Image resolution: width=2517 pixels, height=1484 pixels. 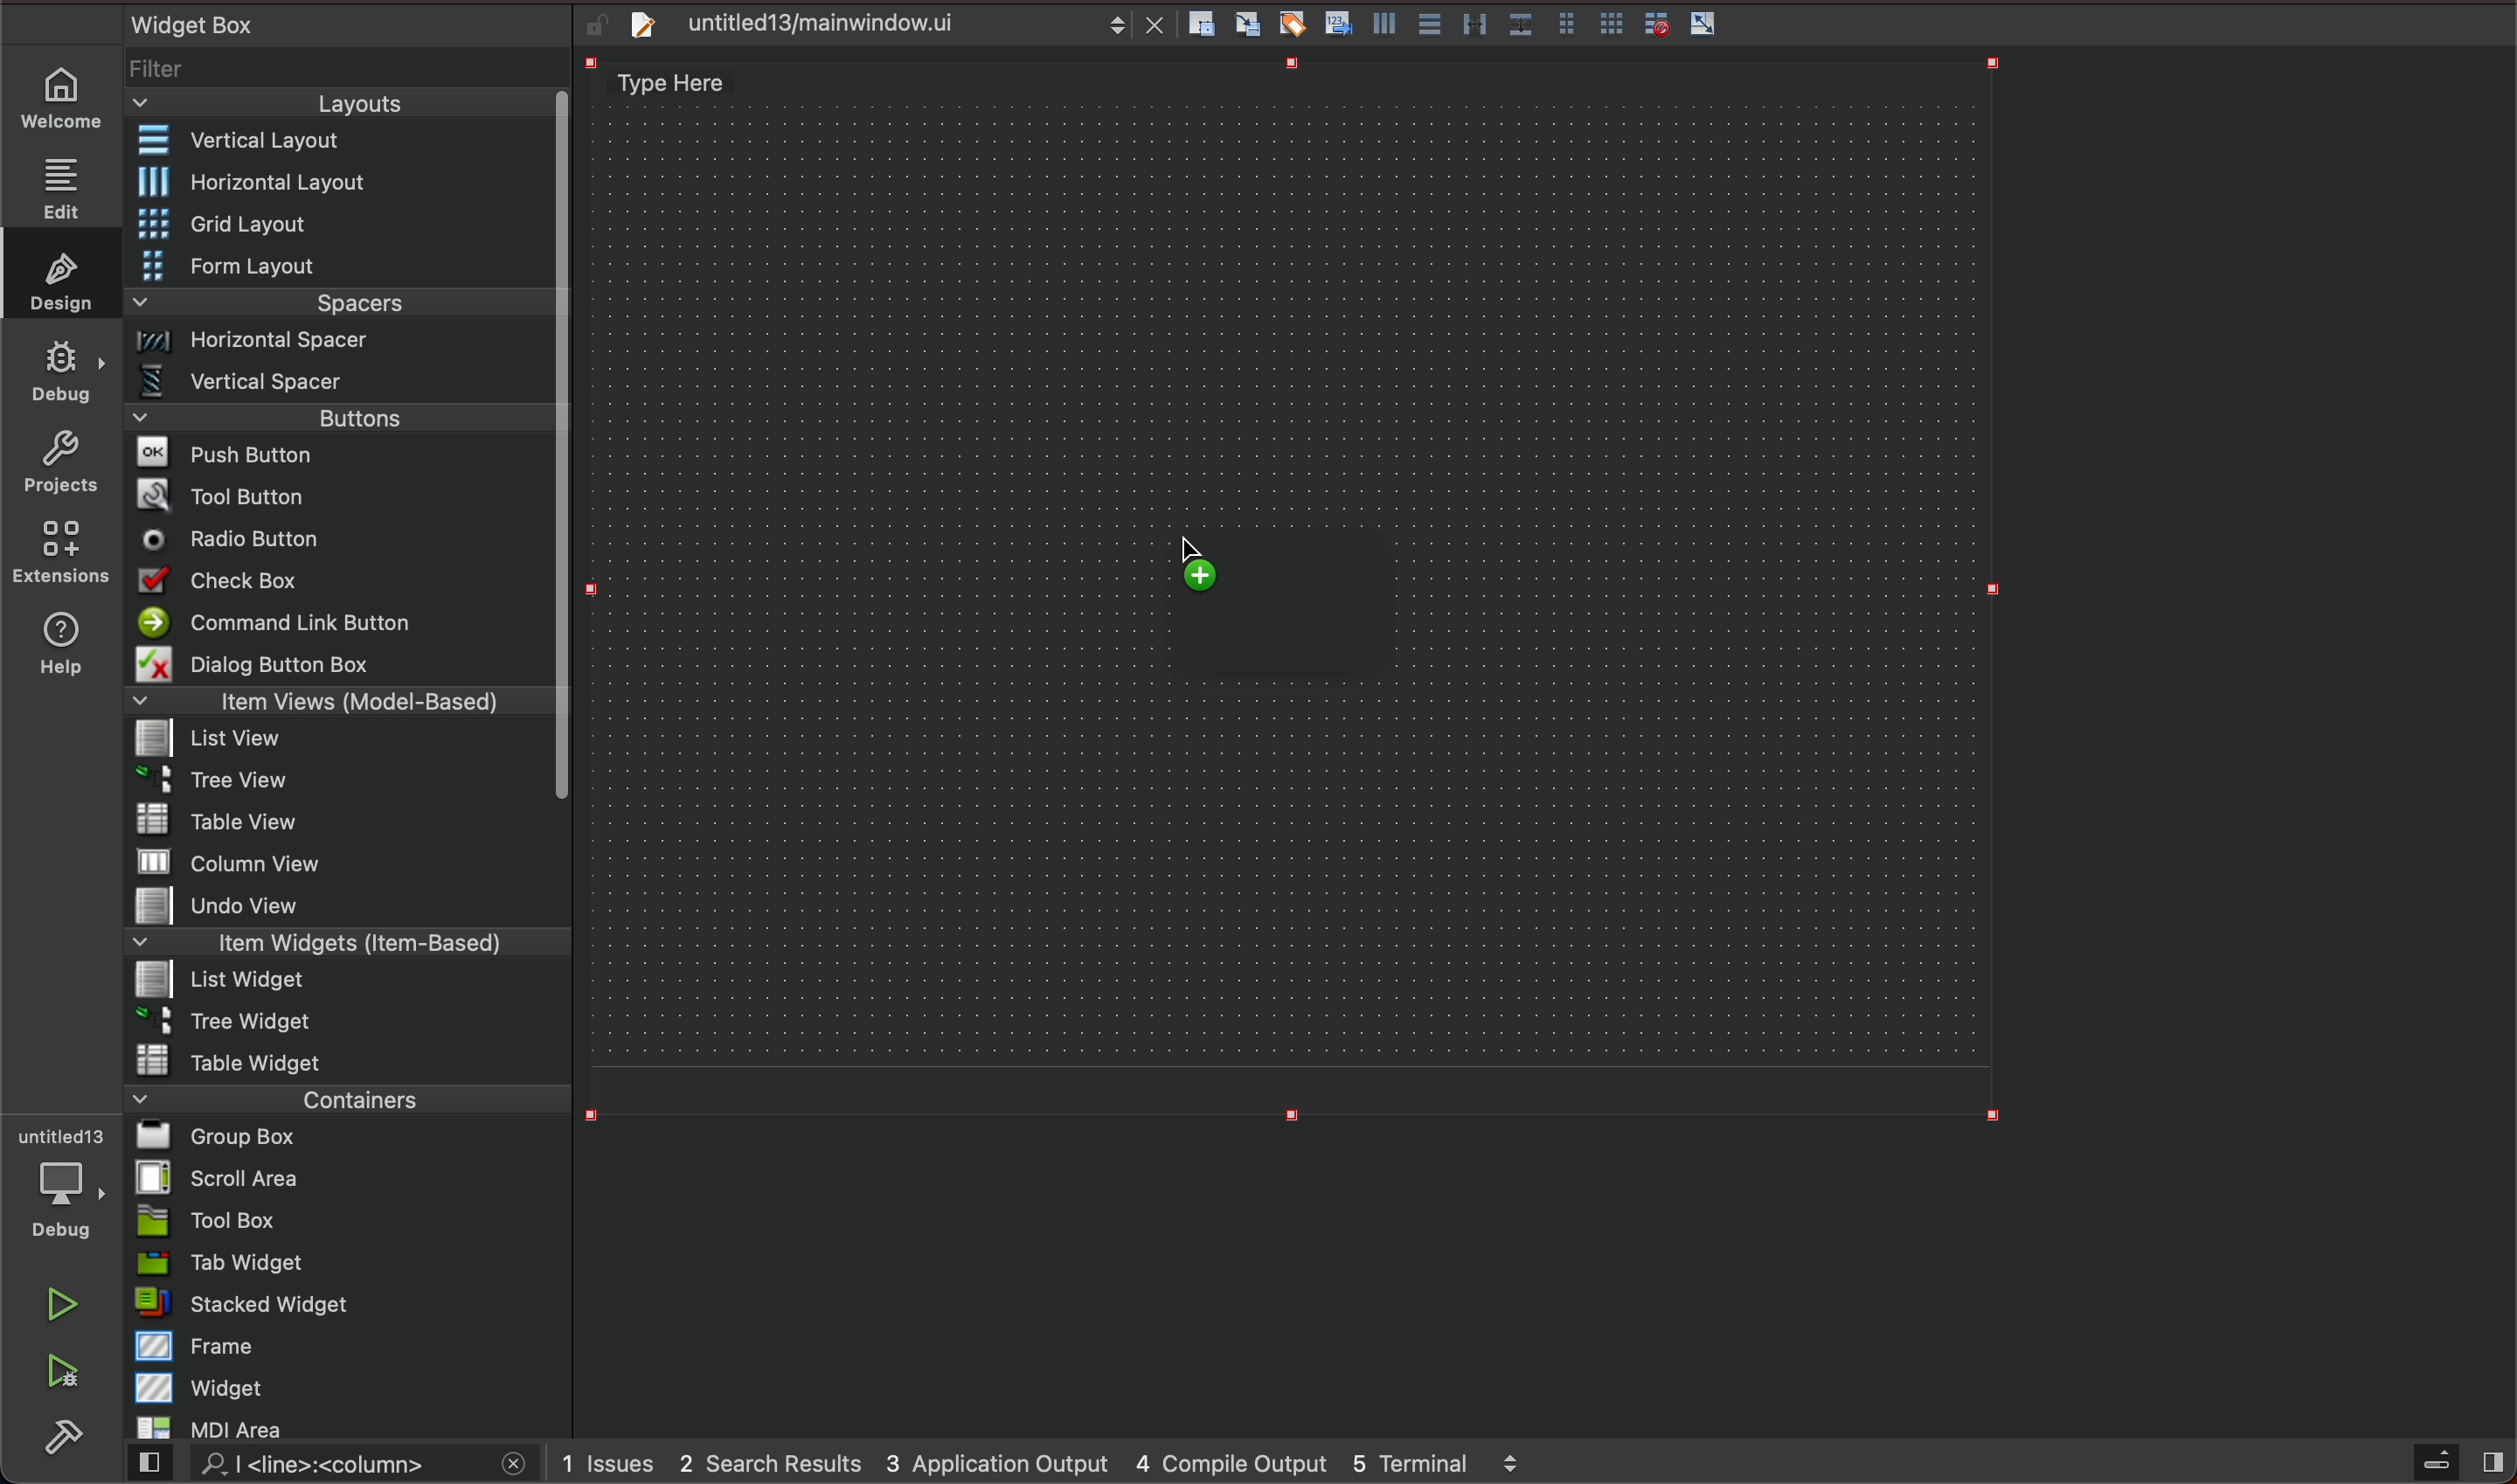 I want to click on frame, so click(x=346, y=1347).